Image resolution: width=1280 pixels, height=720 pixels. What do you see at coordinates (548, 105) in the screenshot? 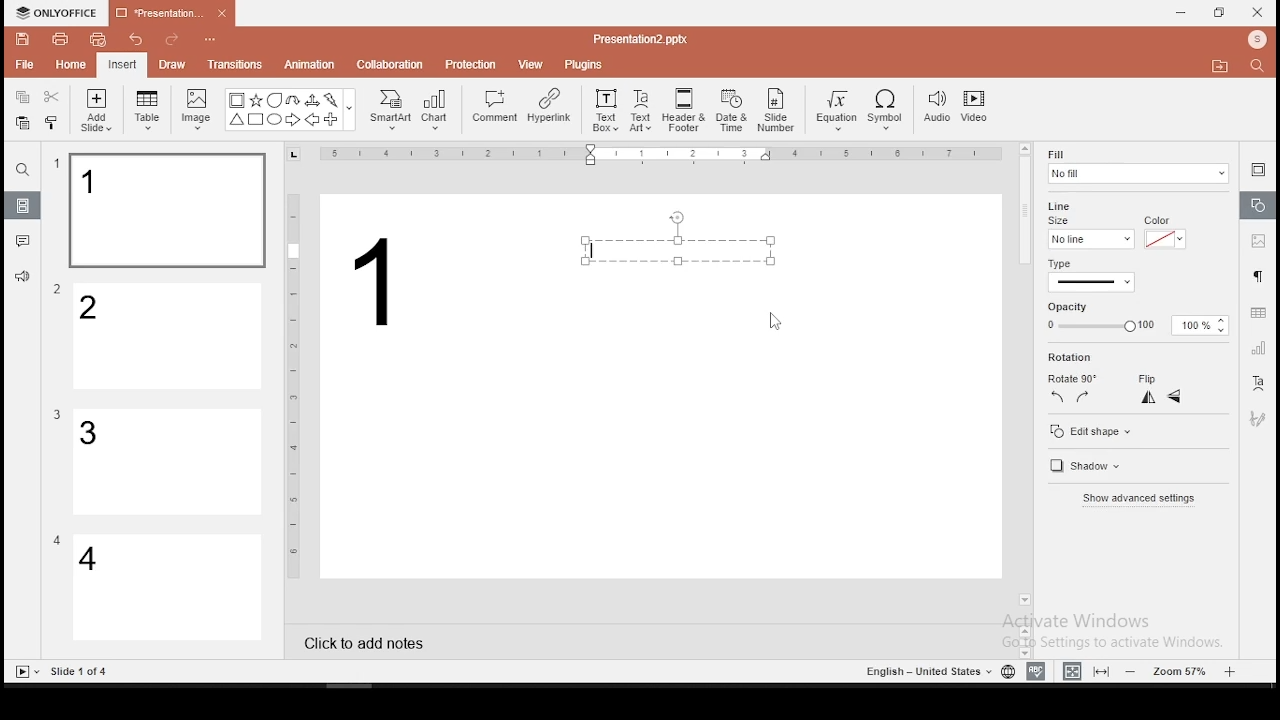
I see `hyperlink` at bounding box center [548, 105].